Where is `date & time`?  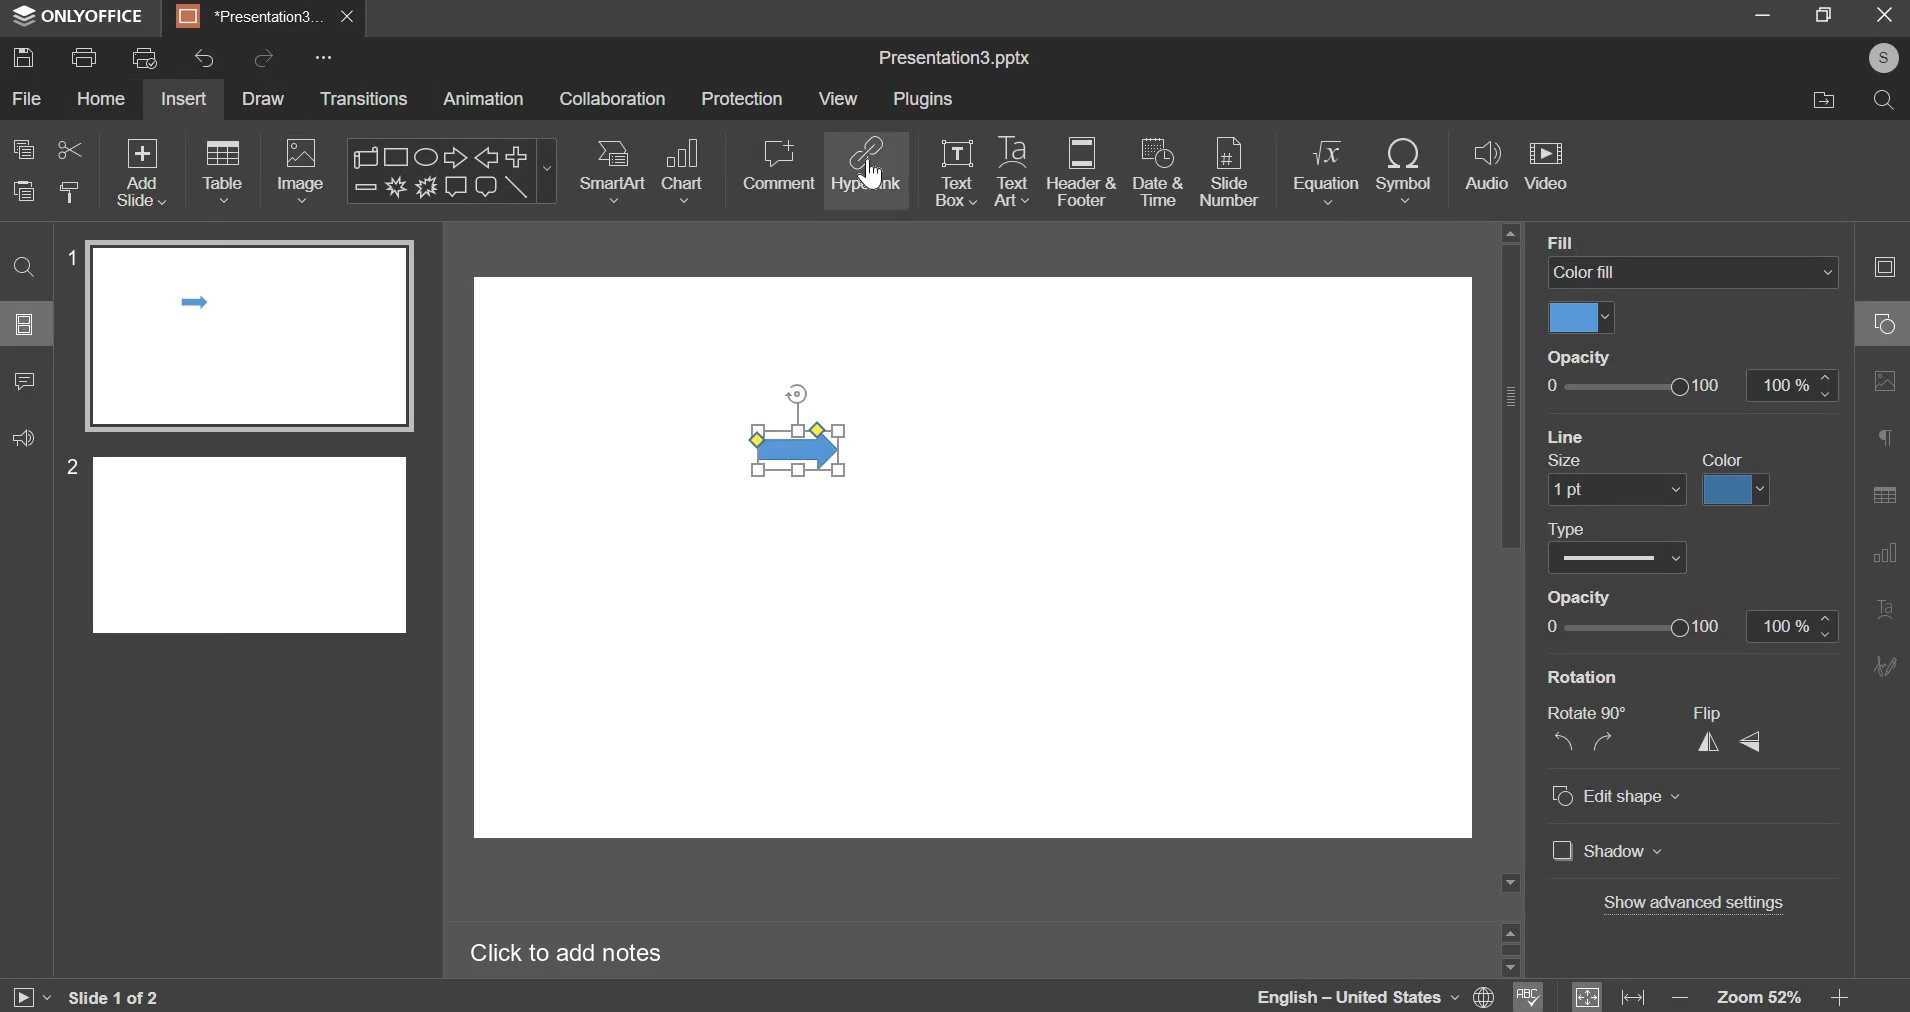 date & time is located at coordinates (1158, 171).